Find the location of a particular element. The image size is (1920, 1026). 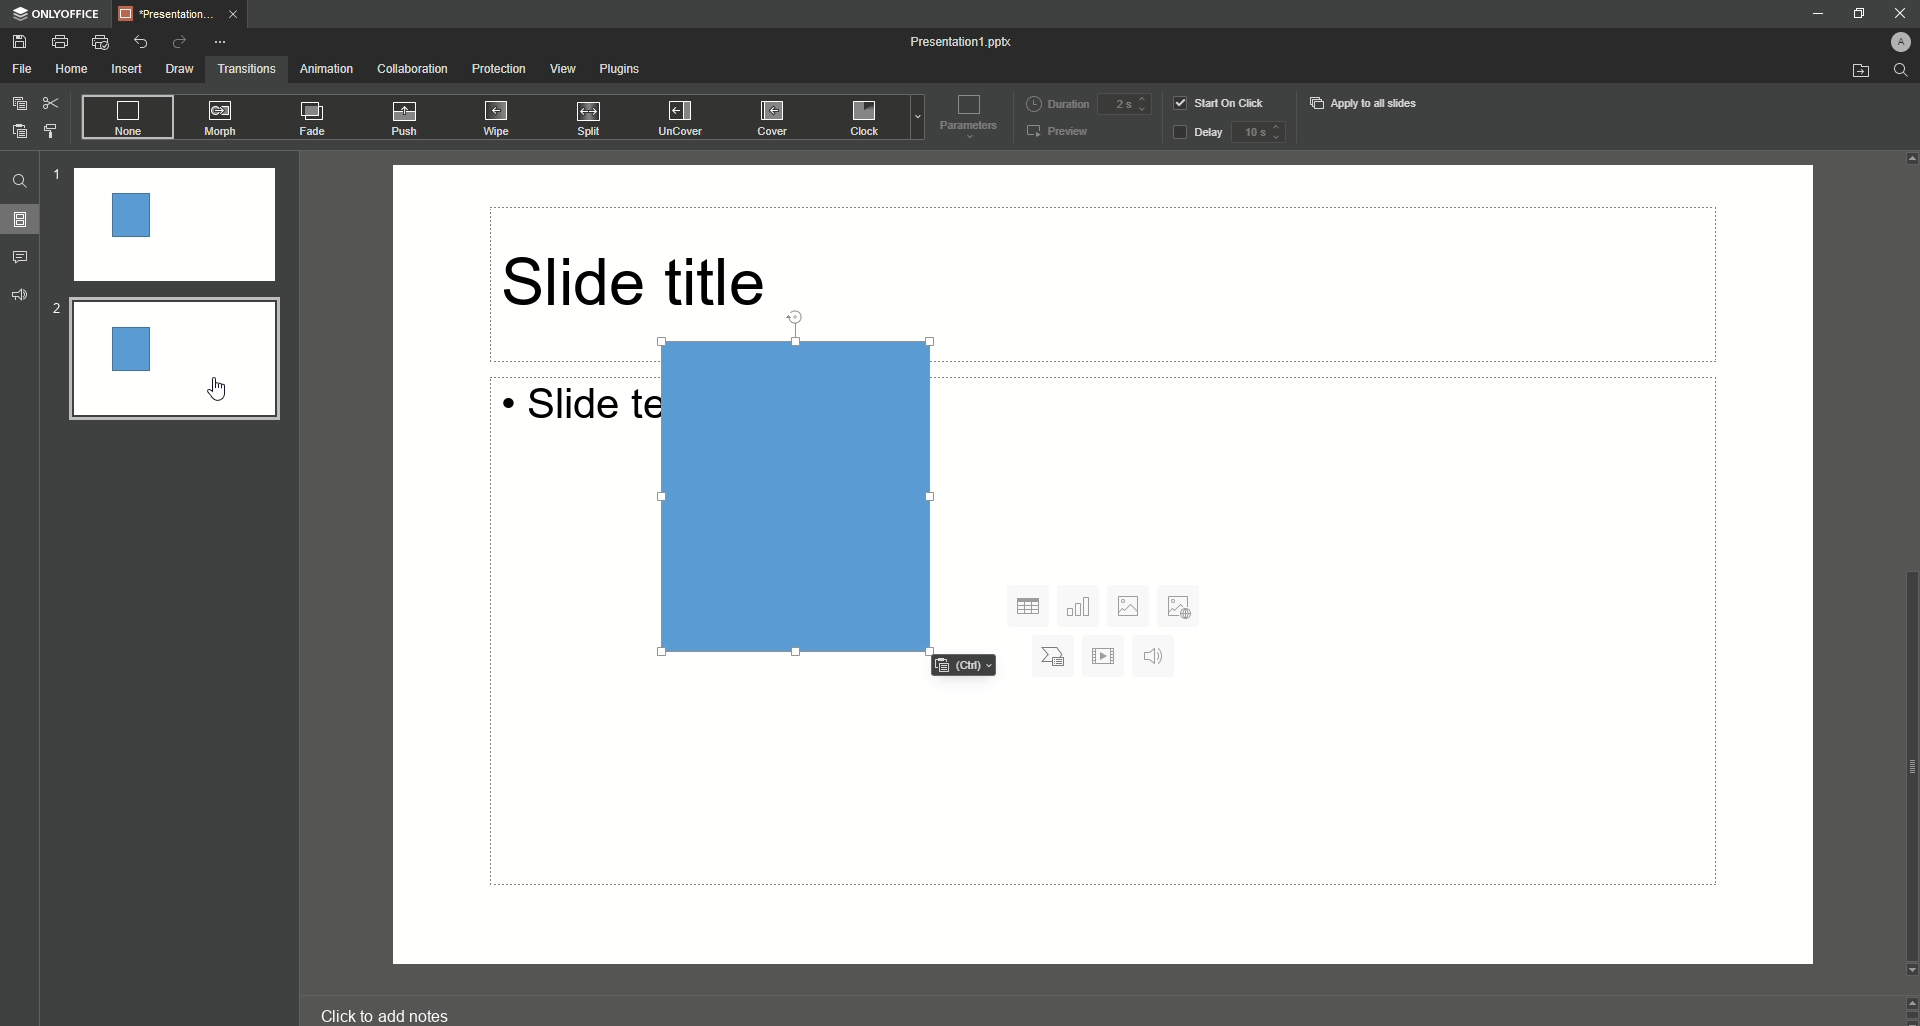

Comments is located at coordinates (25, 258).